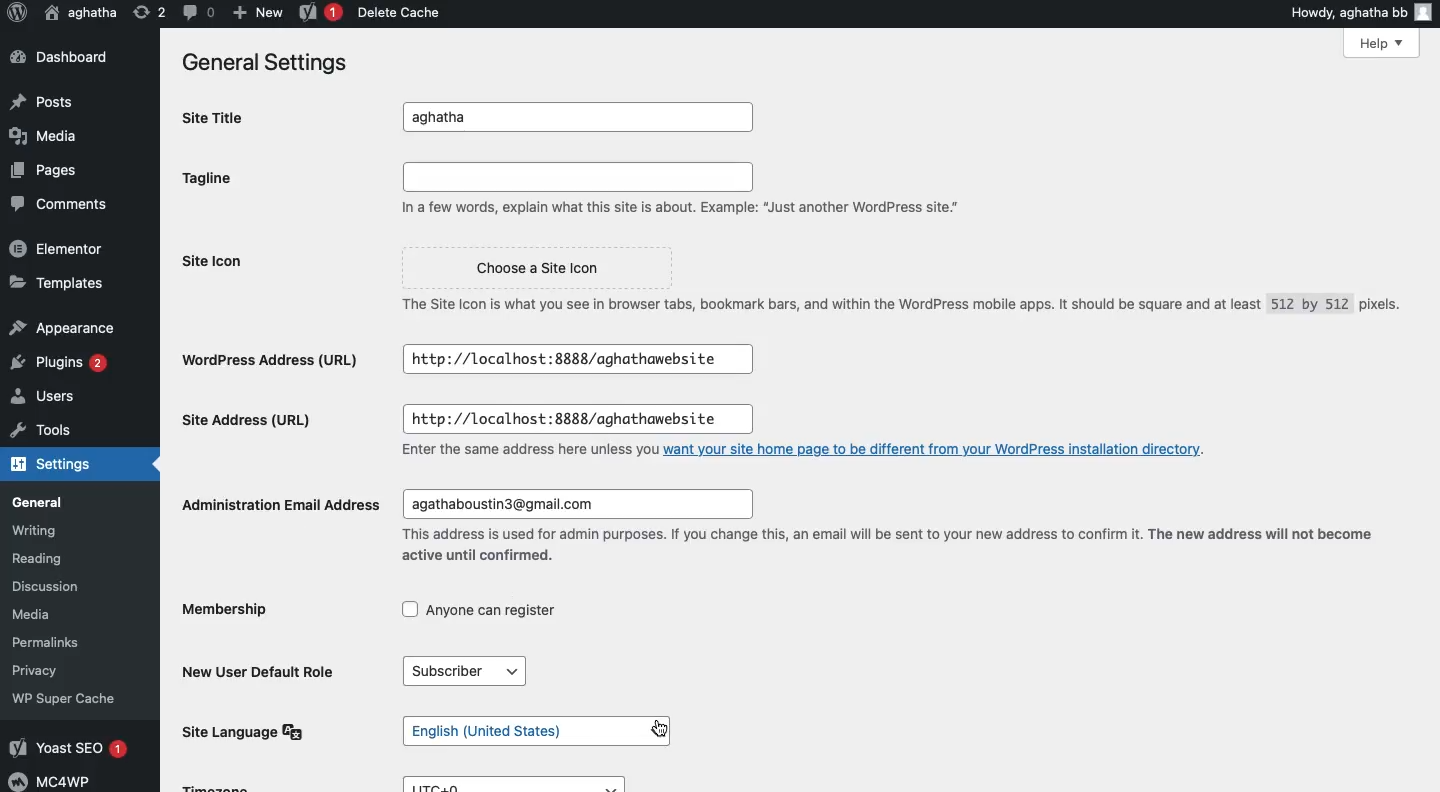  I want to click on Site title, so click(220, 117).